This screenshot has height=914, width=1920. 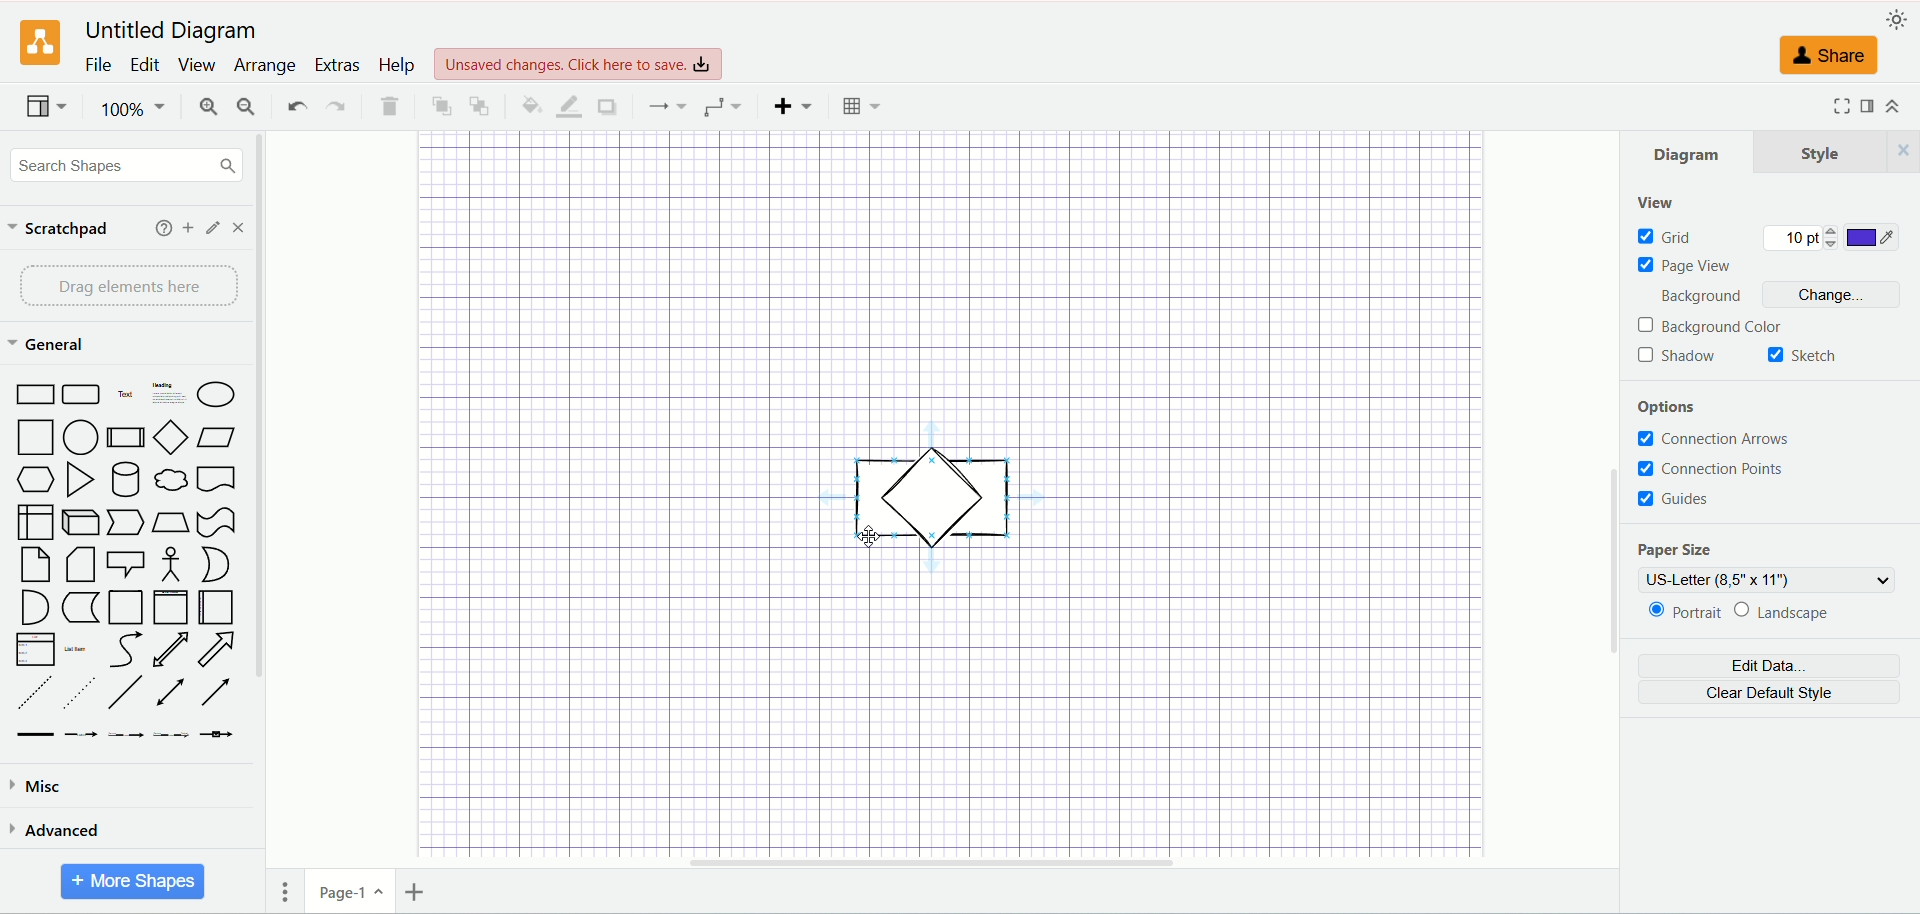 I want to click on logo, so click(x=38, y=44).